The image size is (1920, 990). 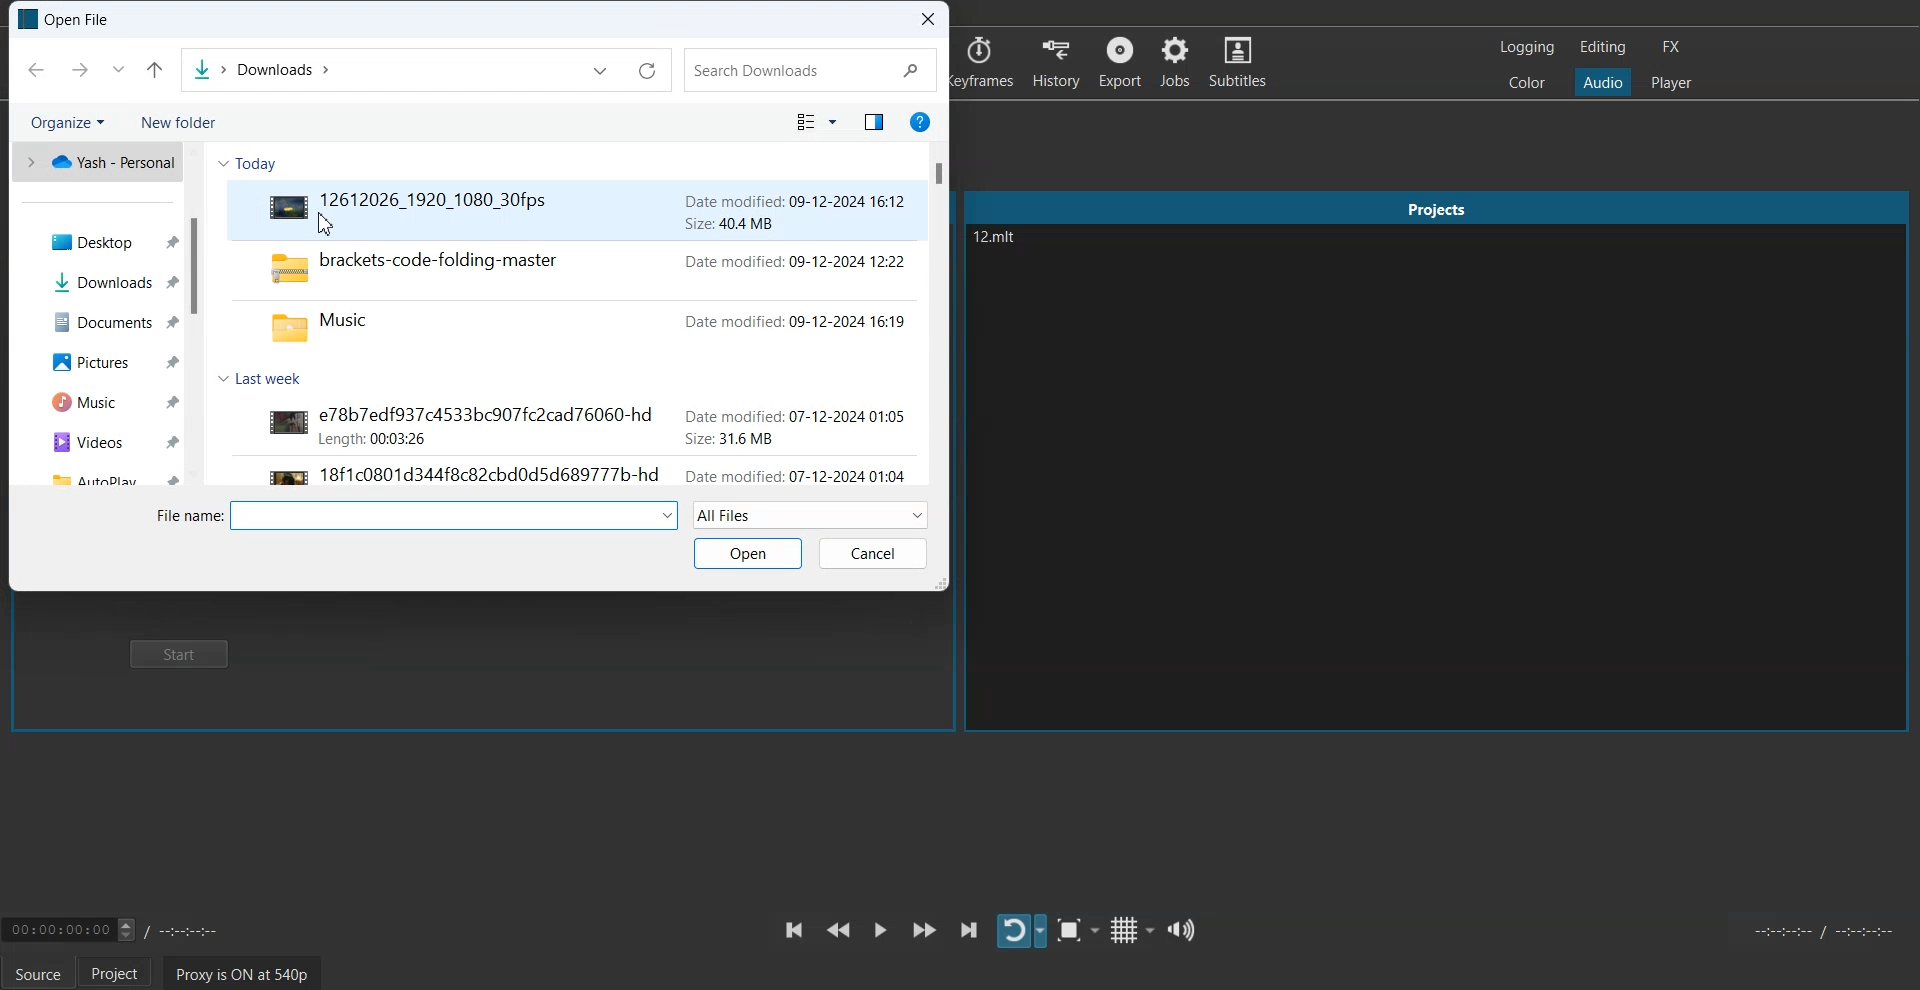 What do you see at coordinates (1131, 931) in the screenshot?
I see `Toggle grid display on the player` at bounding box center [1131, 931].